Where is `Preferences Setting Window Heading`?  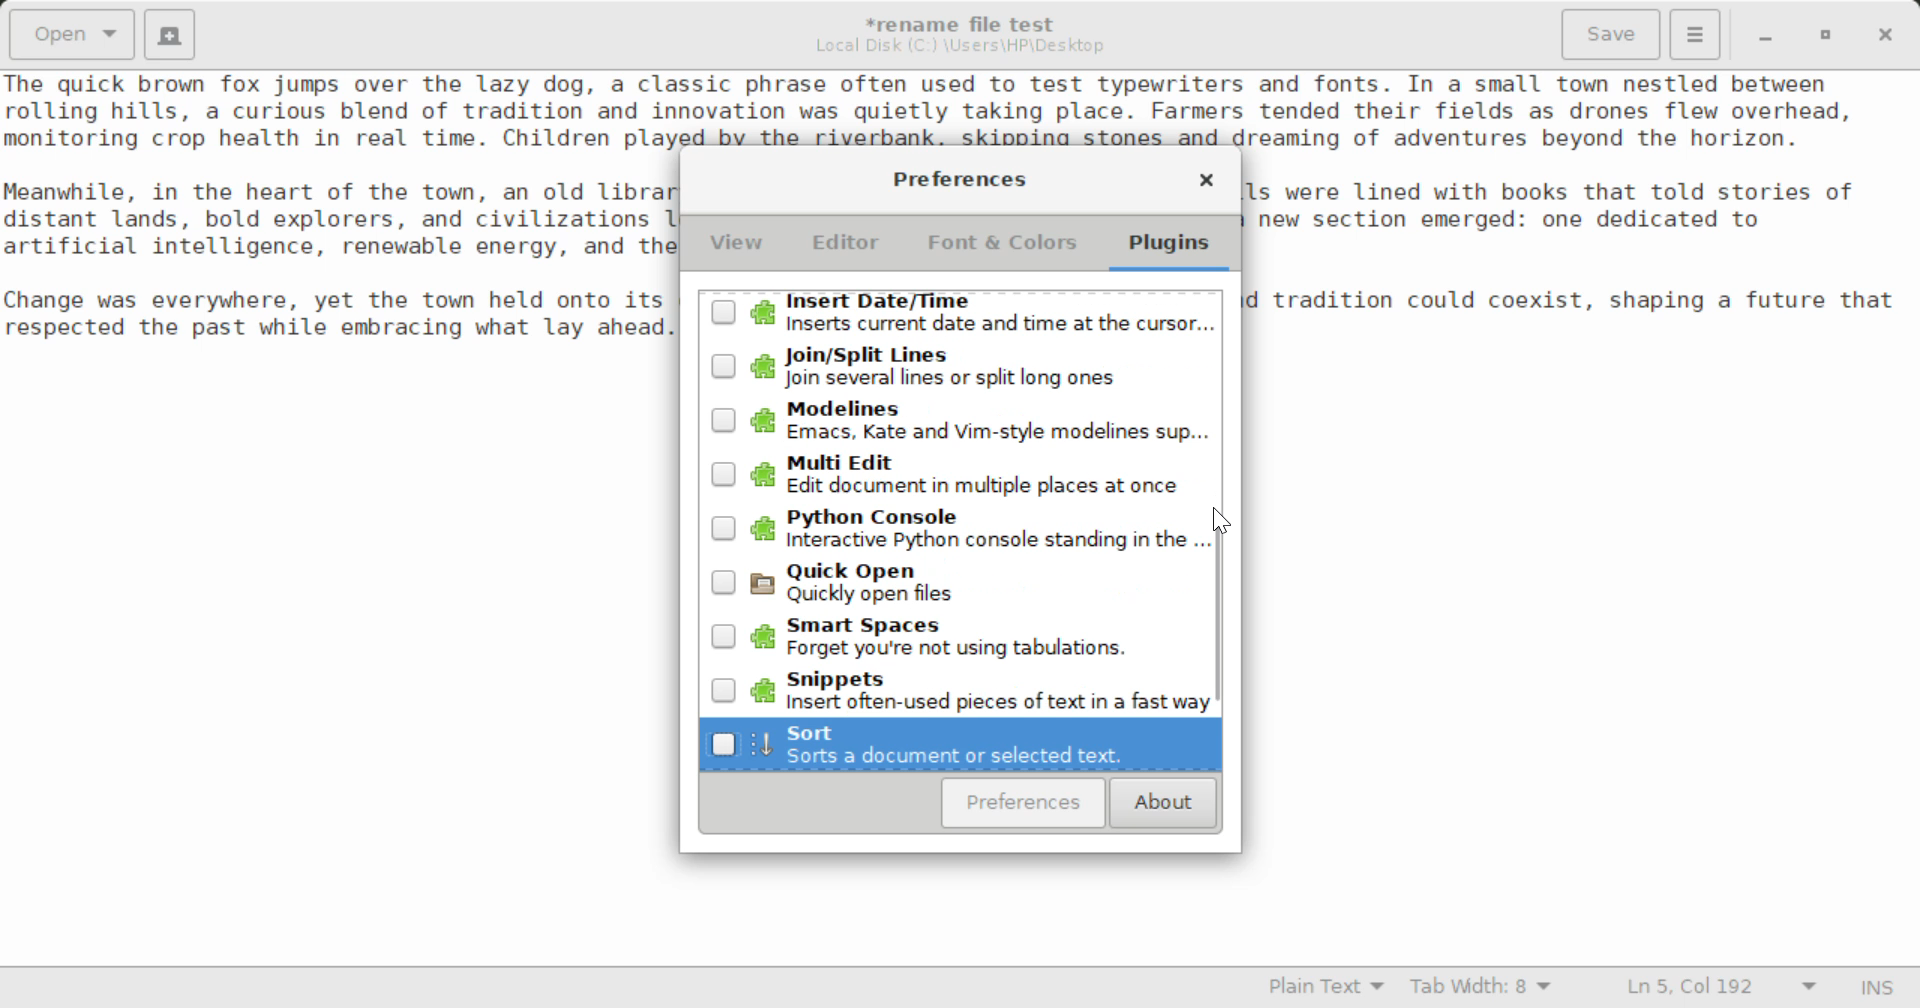 Preferences Setting Window Heading is located at coordinates (959, 179).